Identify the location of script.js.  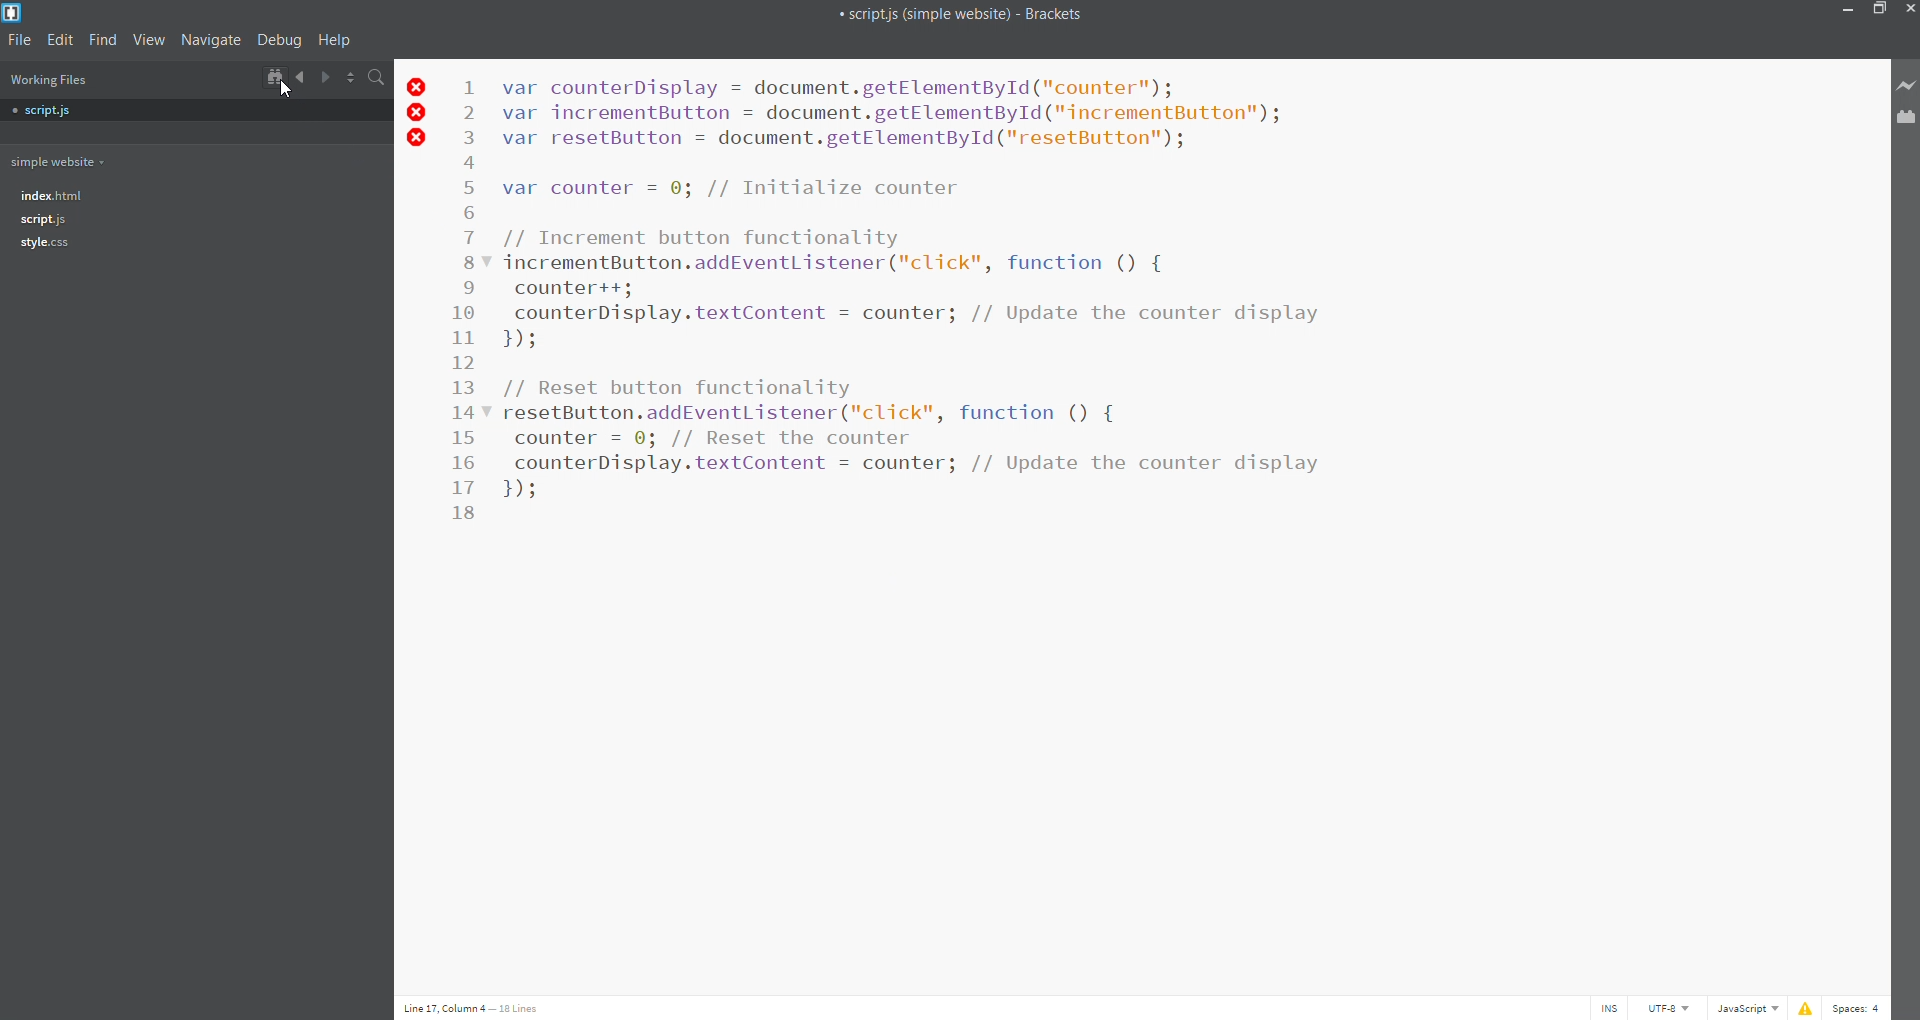
(74, 110).